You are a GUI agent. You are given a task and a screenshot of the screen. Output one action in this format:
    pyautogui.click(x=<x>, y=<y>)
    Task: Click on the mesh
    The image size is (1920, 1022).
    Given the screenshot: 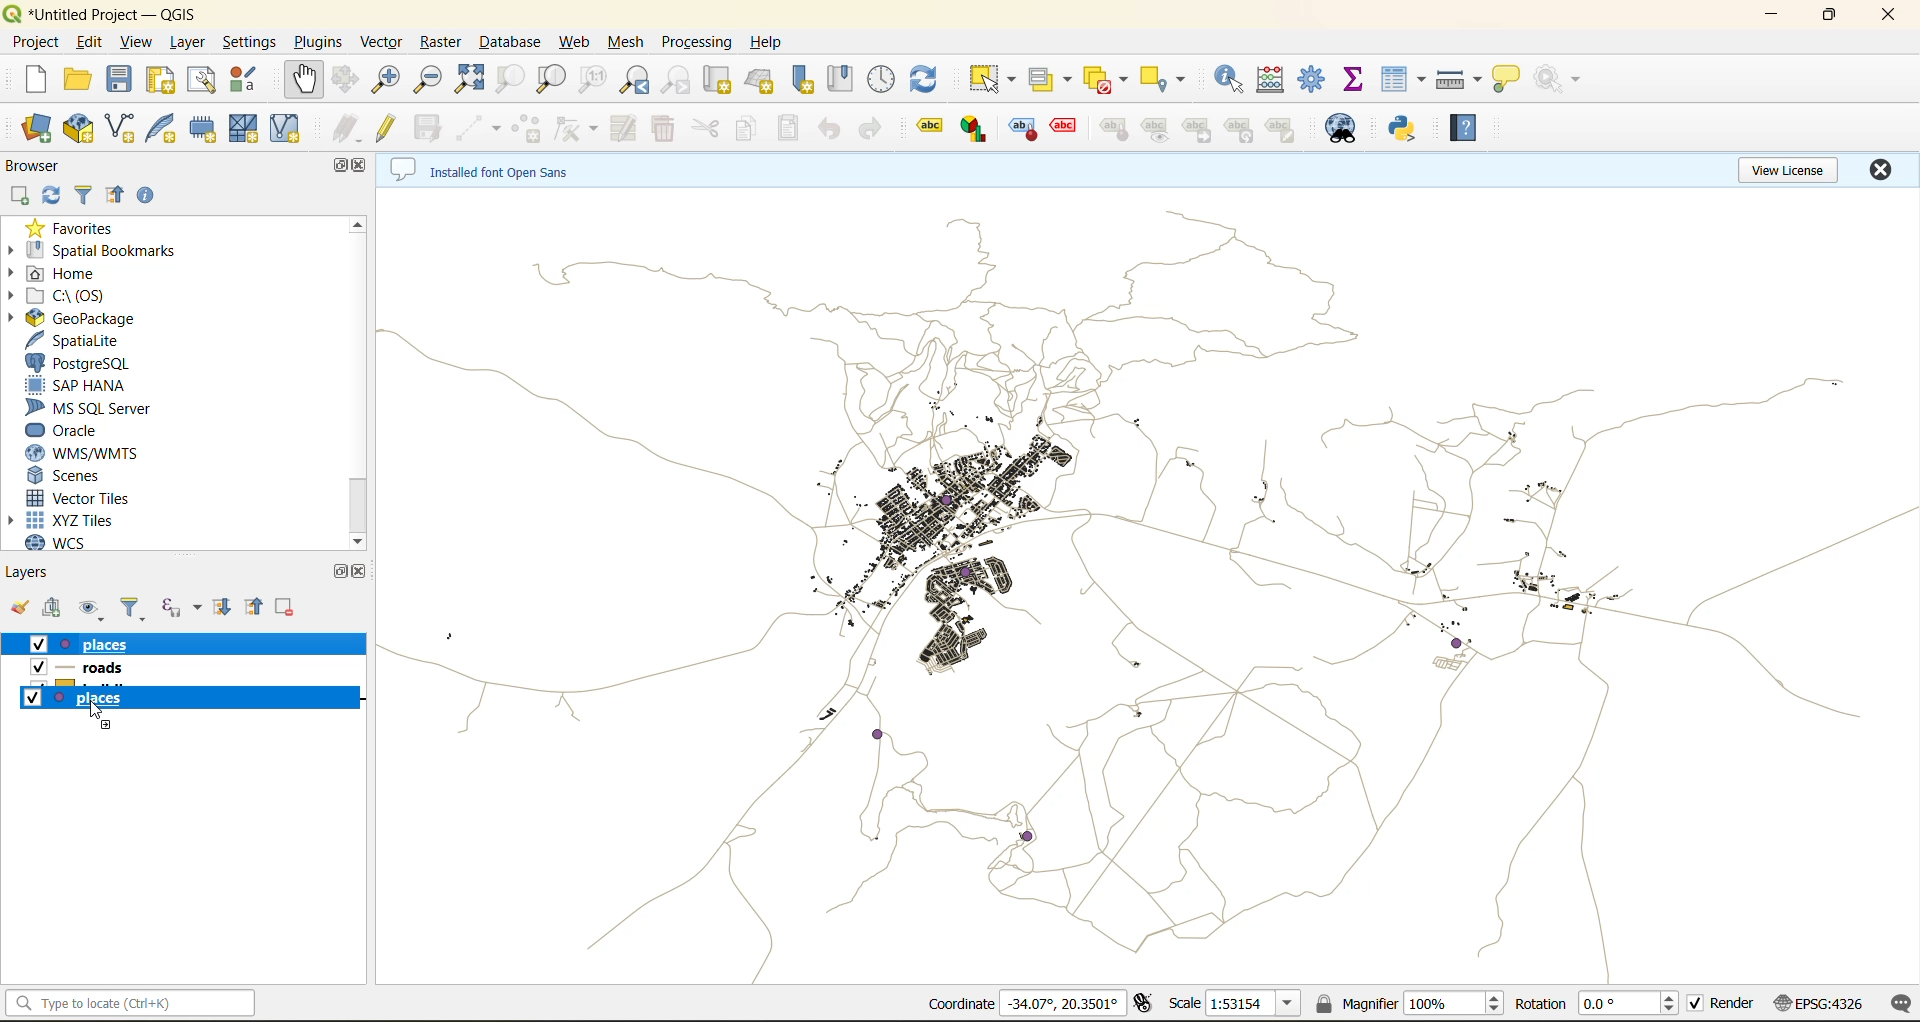 What is the action you would take?
    pyautogui.click(x=622, y=43)
    